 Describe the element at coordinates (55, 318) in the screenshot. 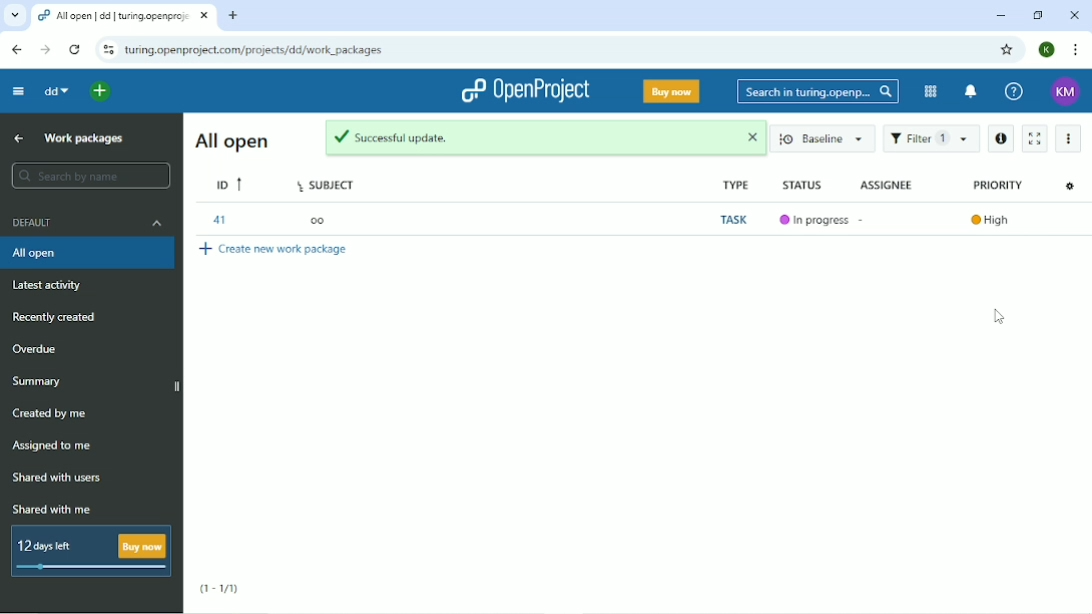

I see `Recently created` at that location.